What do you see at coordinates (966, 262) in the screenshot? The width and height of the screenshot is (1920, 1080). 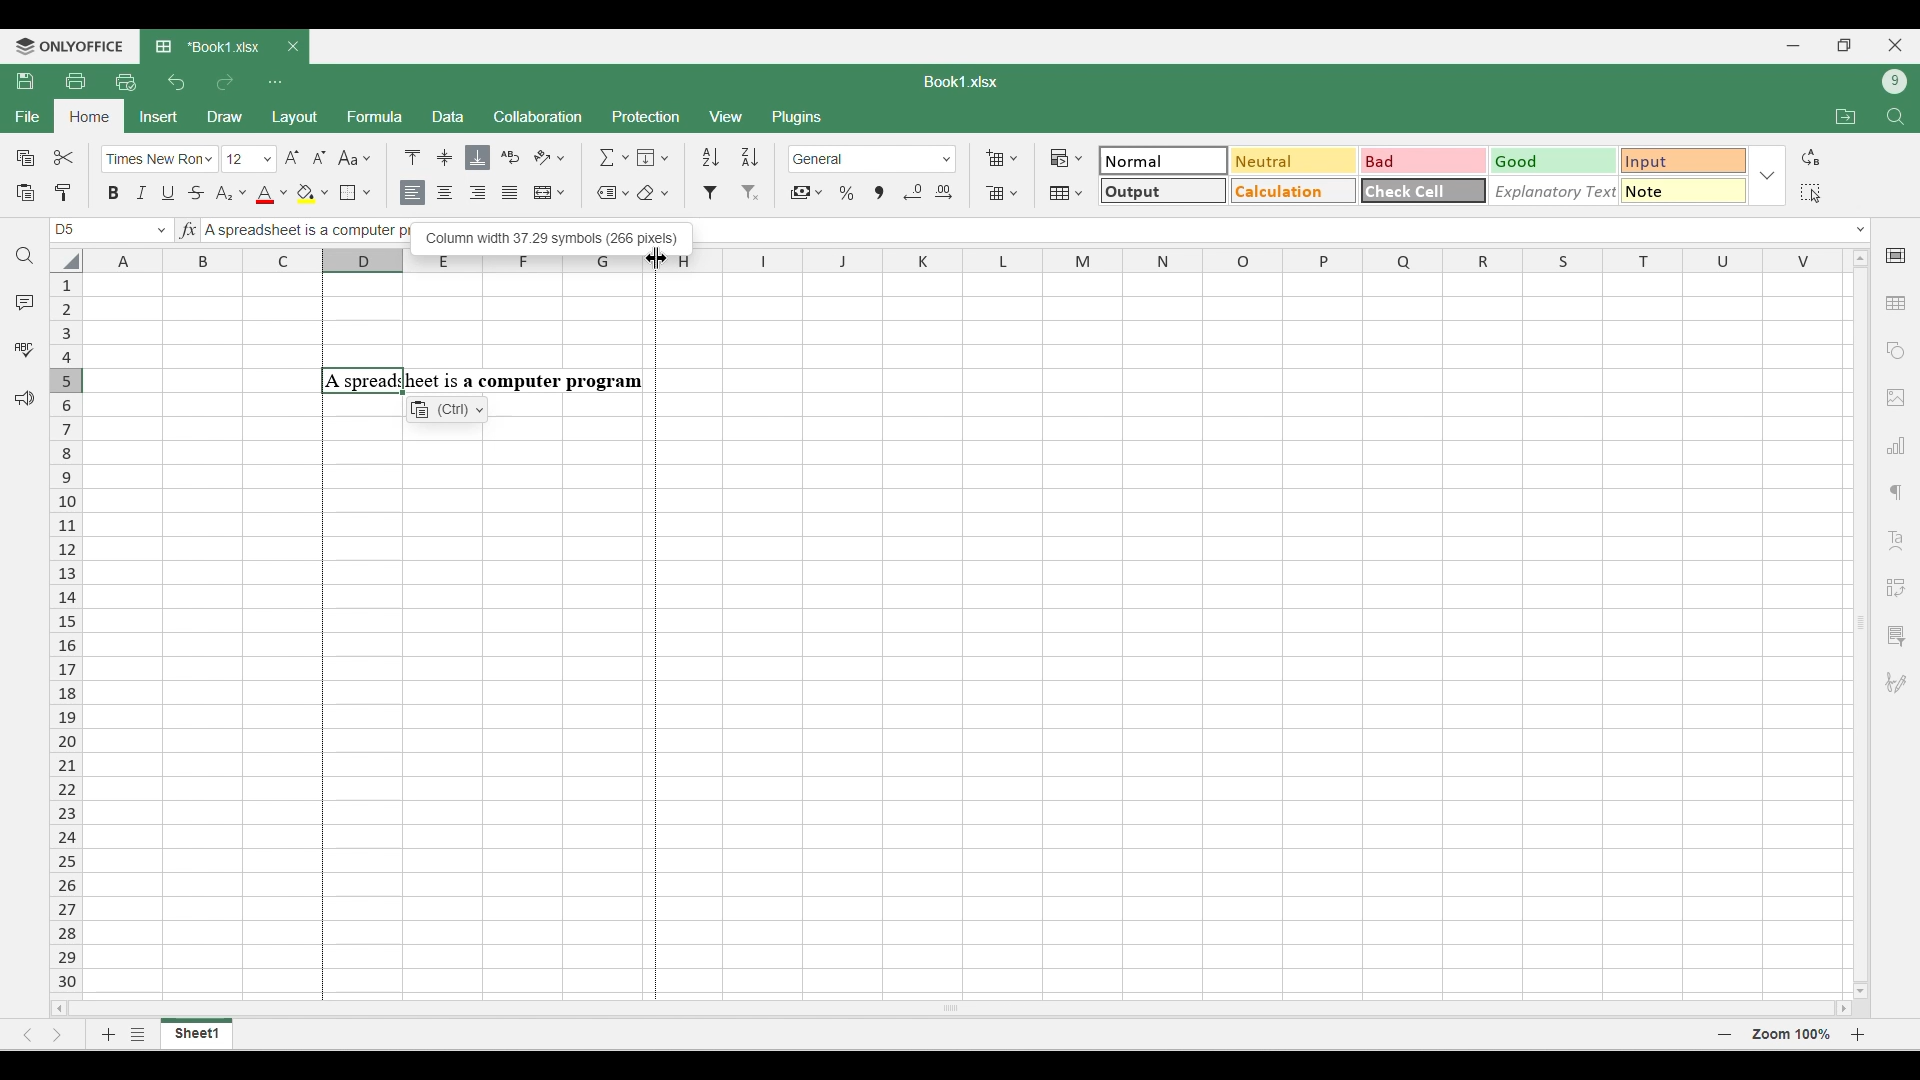 I see `Horizontal marker` at bounding box center [966, 262].